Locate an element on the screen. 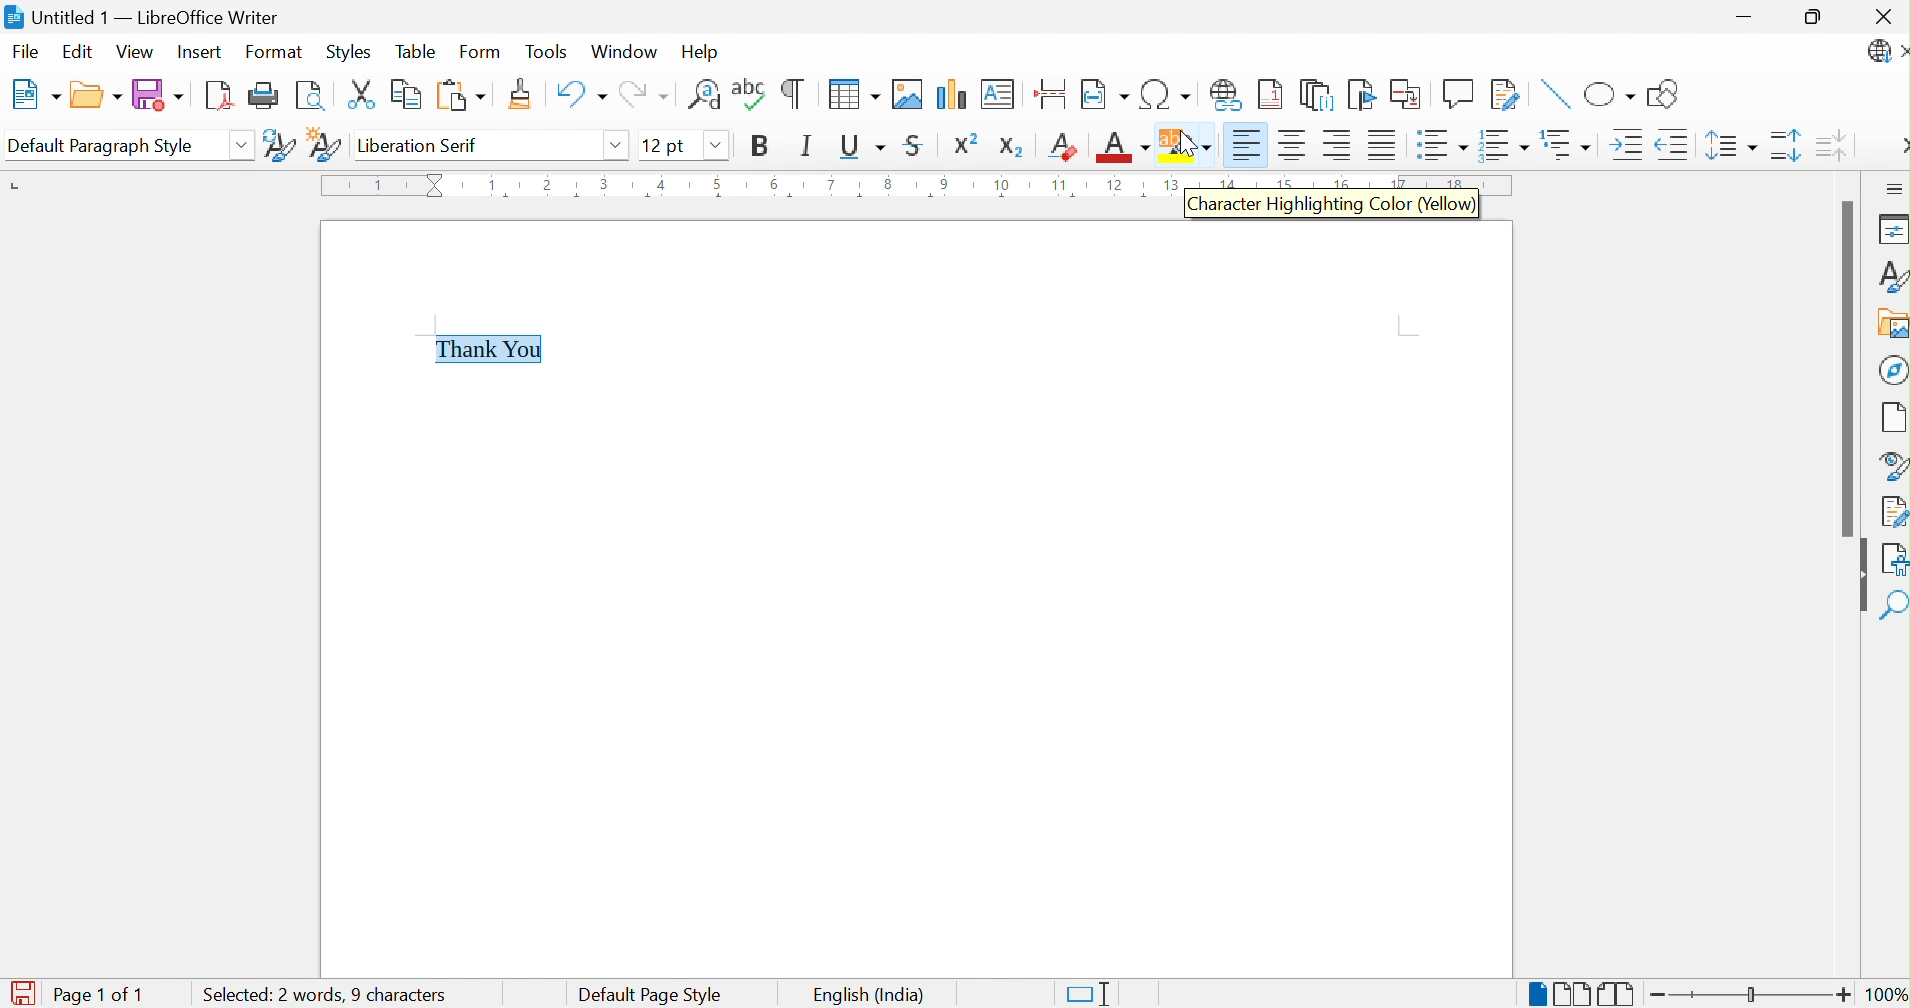  Character Highlighting Color is located at coordinates (1187, 142).